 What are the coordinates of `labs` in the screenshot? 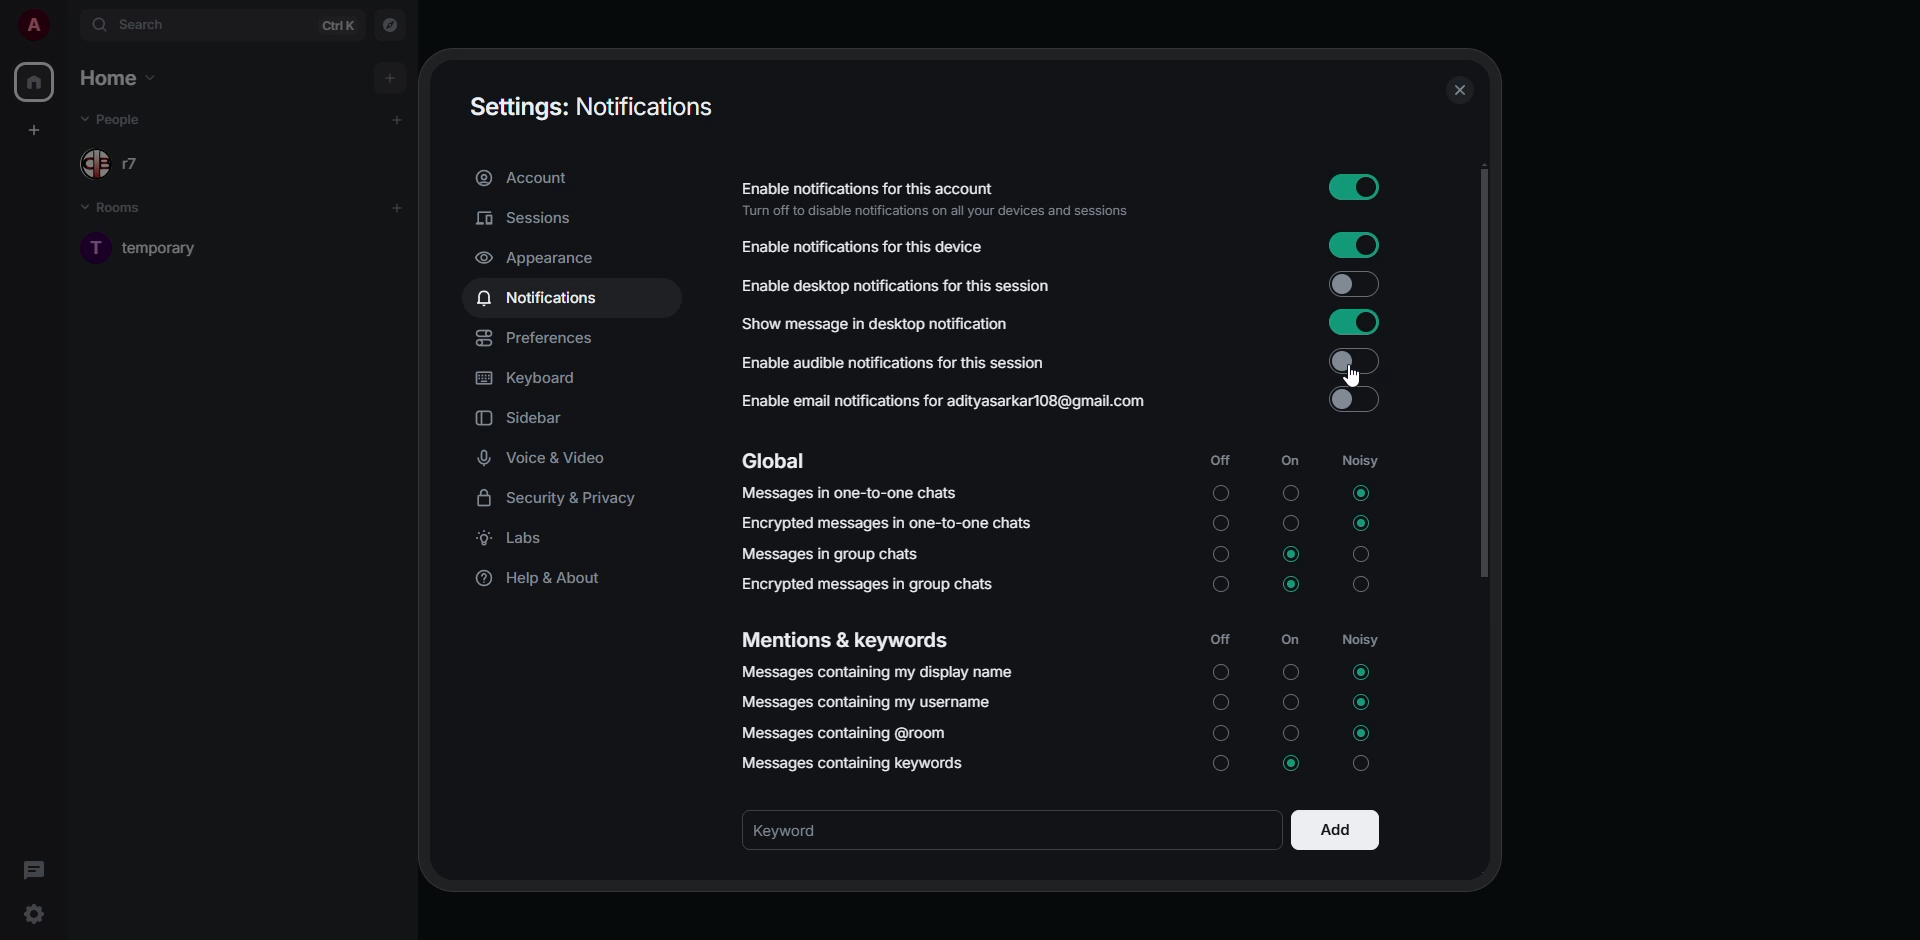 It's located at (516, 543).